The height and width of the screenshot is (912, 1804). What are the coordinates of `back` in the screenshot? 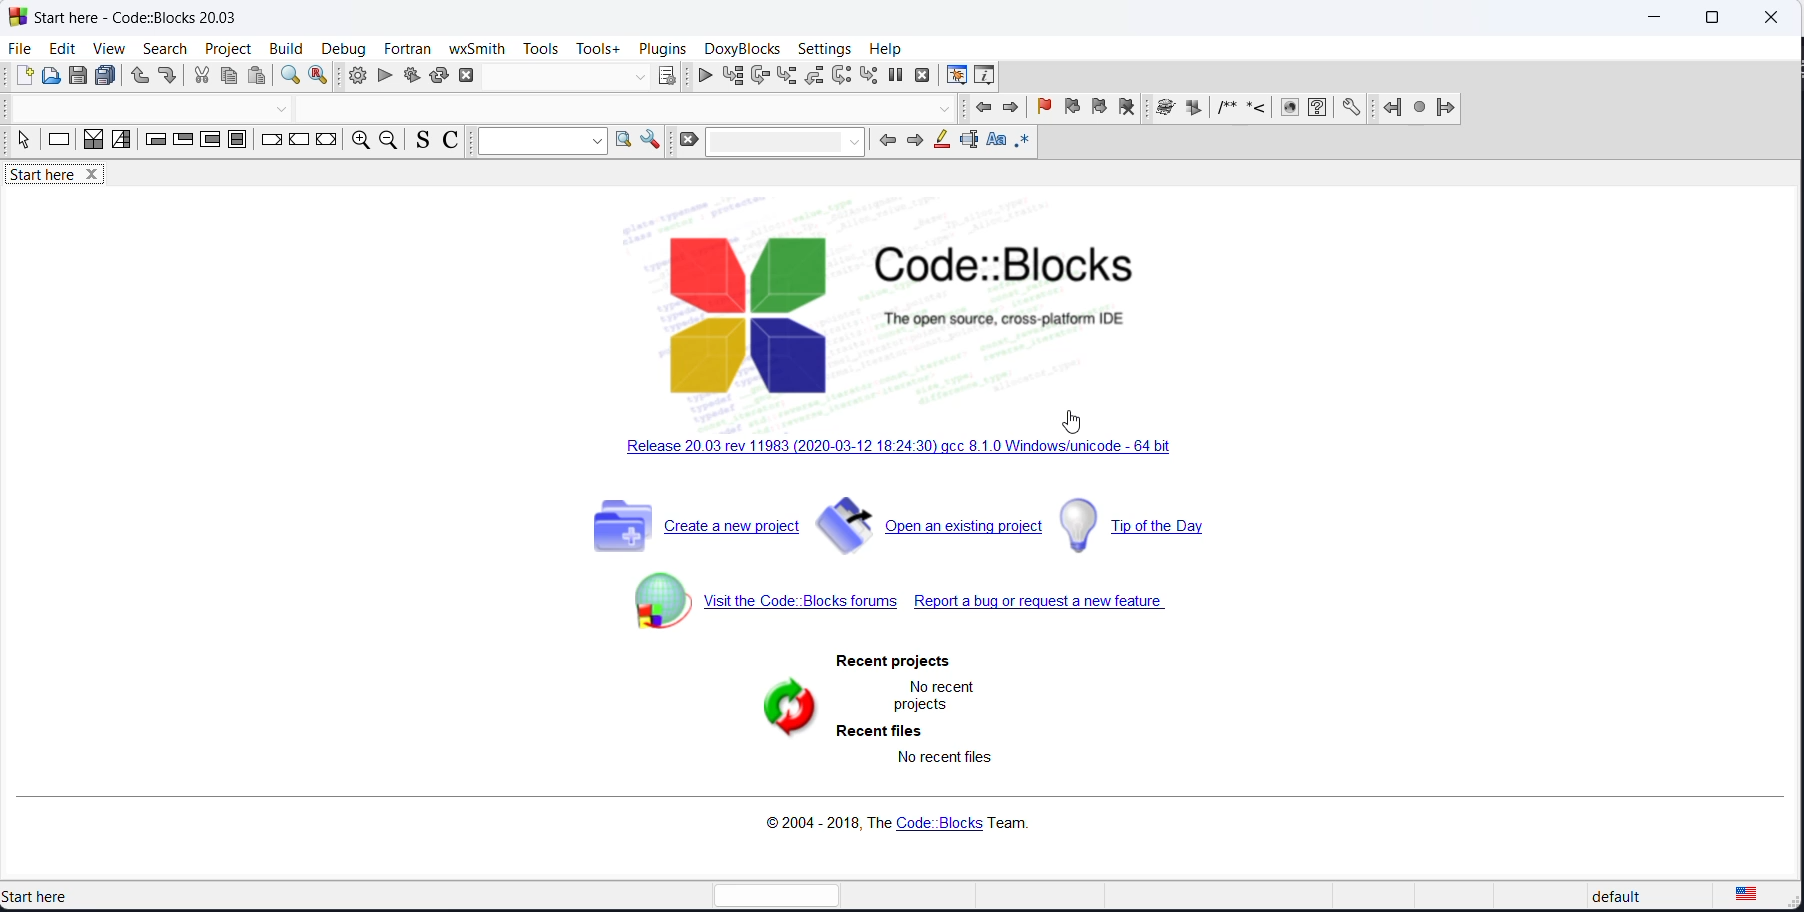 It's located at (882, 142).